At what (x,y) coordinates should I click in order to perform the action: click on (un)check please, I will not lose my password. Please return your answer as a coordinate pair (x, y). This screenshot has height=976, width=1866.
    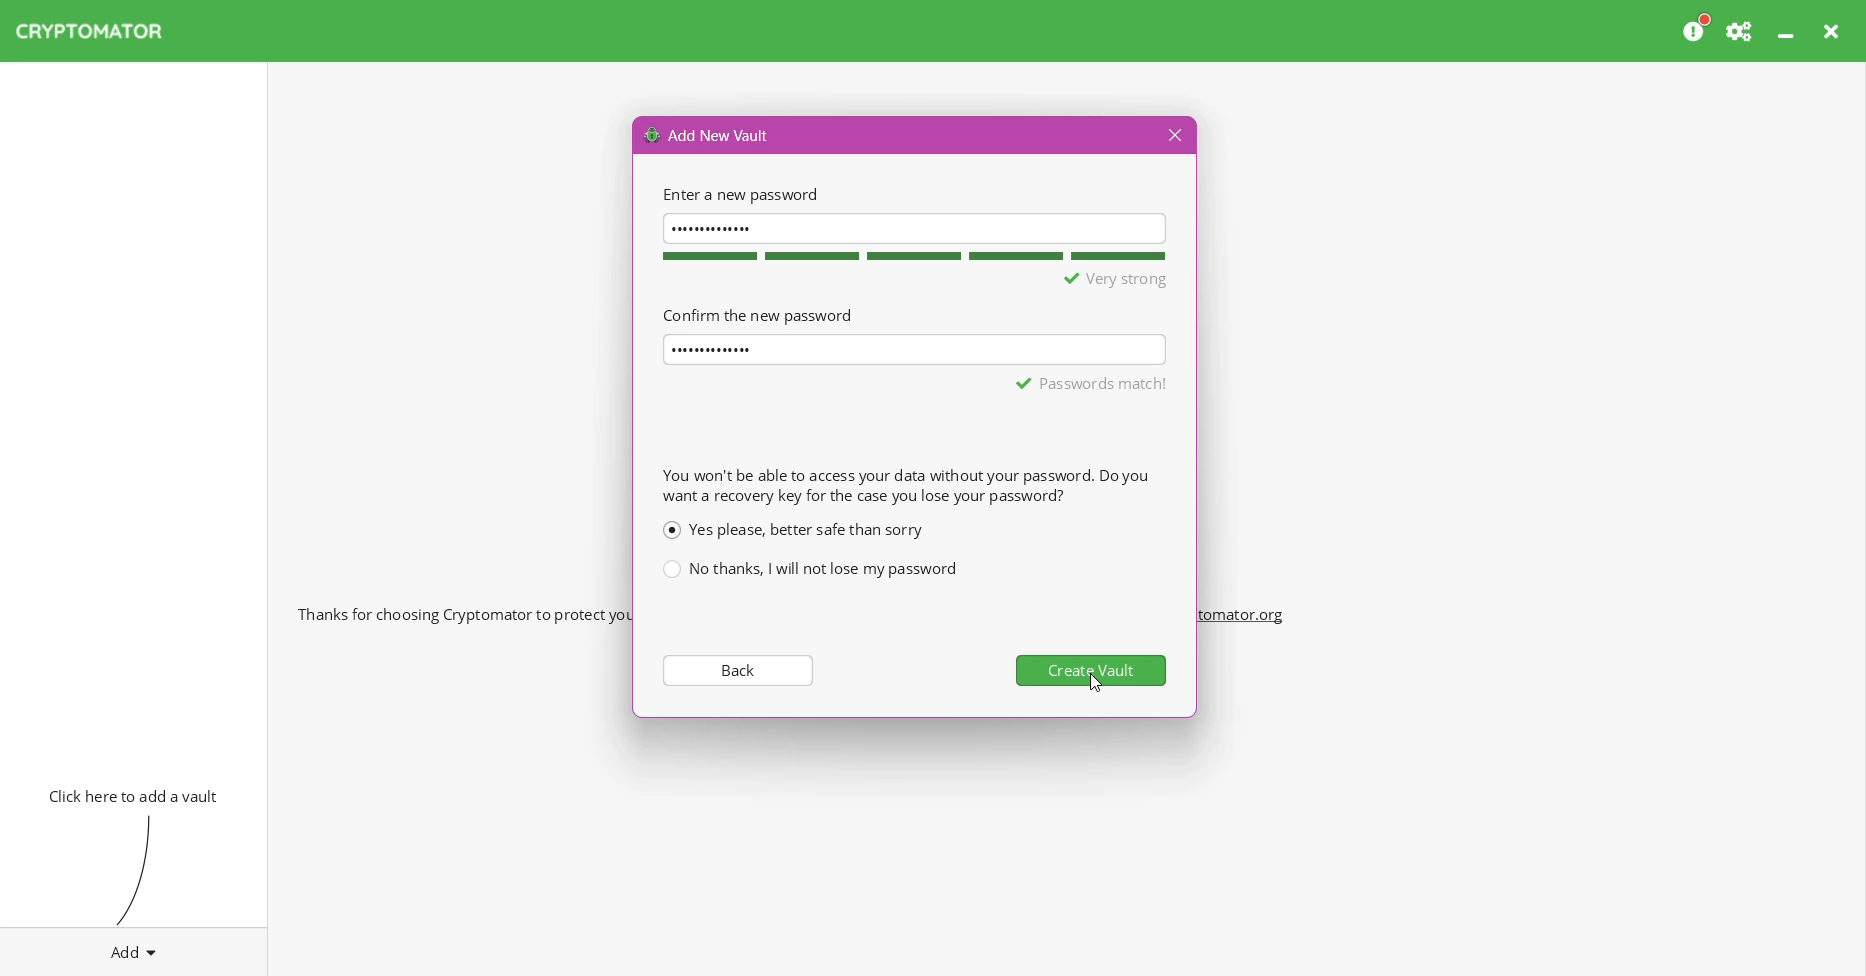
    Looking at the image, I should click on (809, 569).